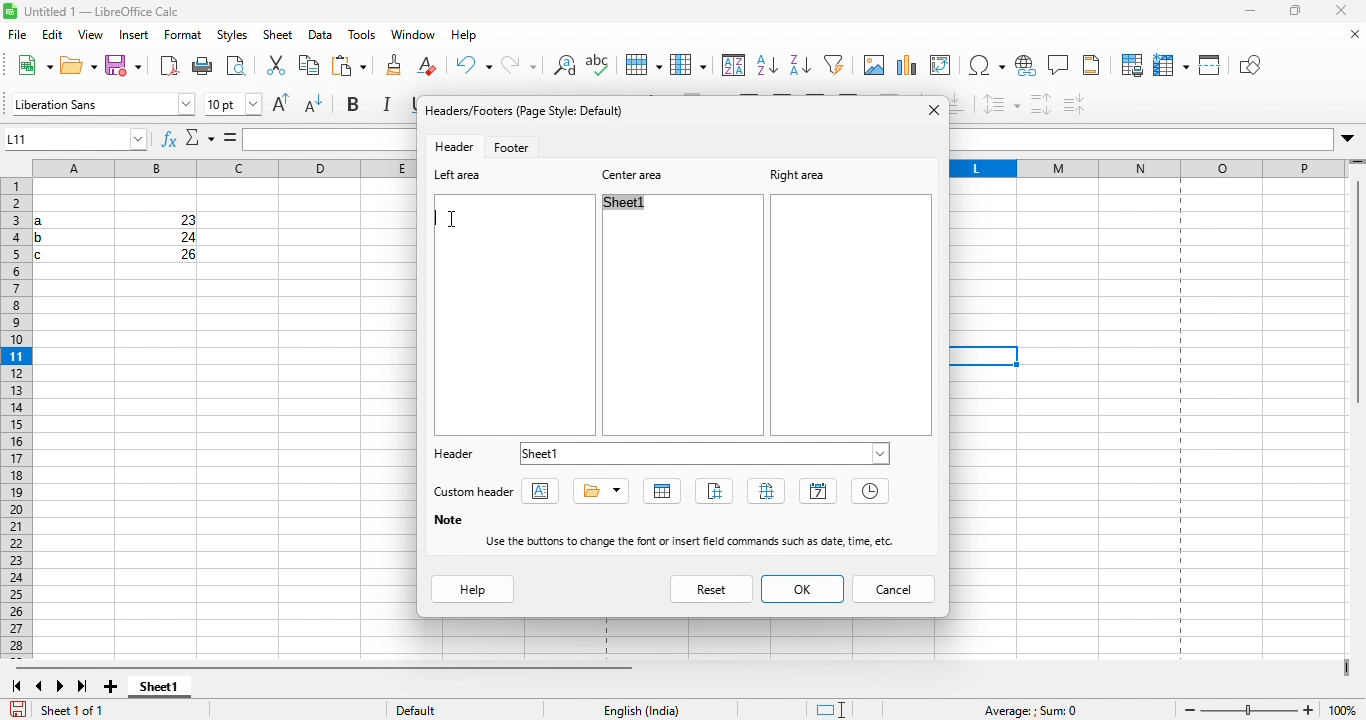 The height and width of the screenshot is (720, 1366). I want to click on decrease paragraph spacing, so click(1075, 102).